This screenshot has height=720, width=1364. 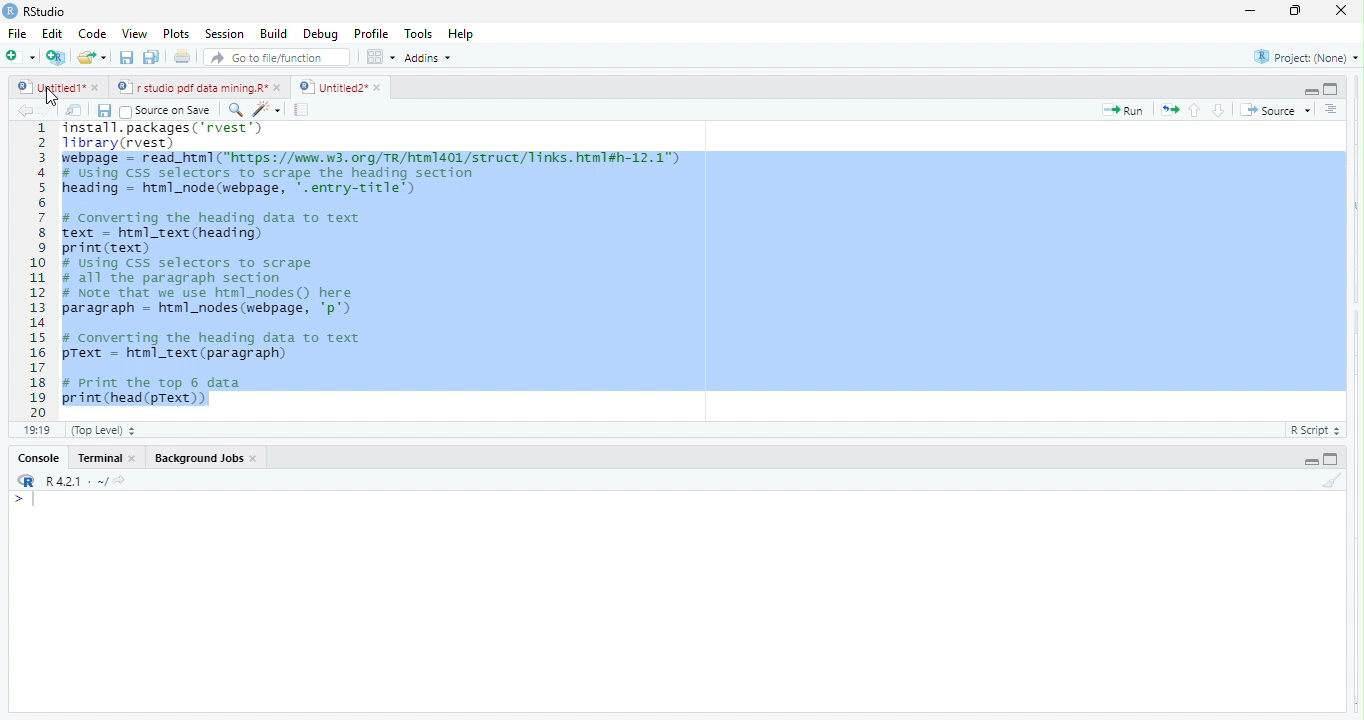 What do you see at coordinates (10, 10) in the screenshot?
I see `rs studio logo` at bounding box center [10, 10].